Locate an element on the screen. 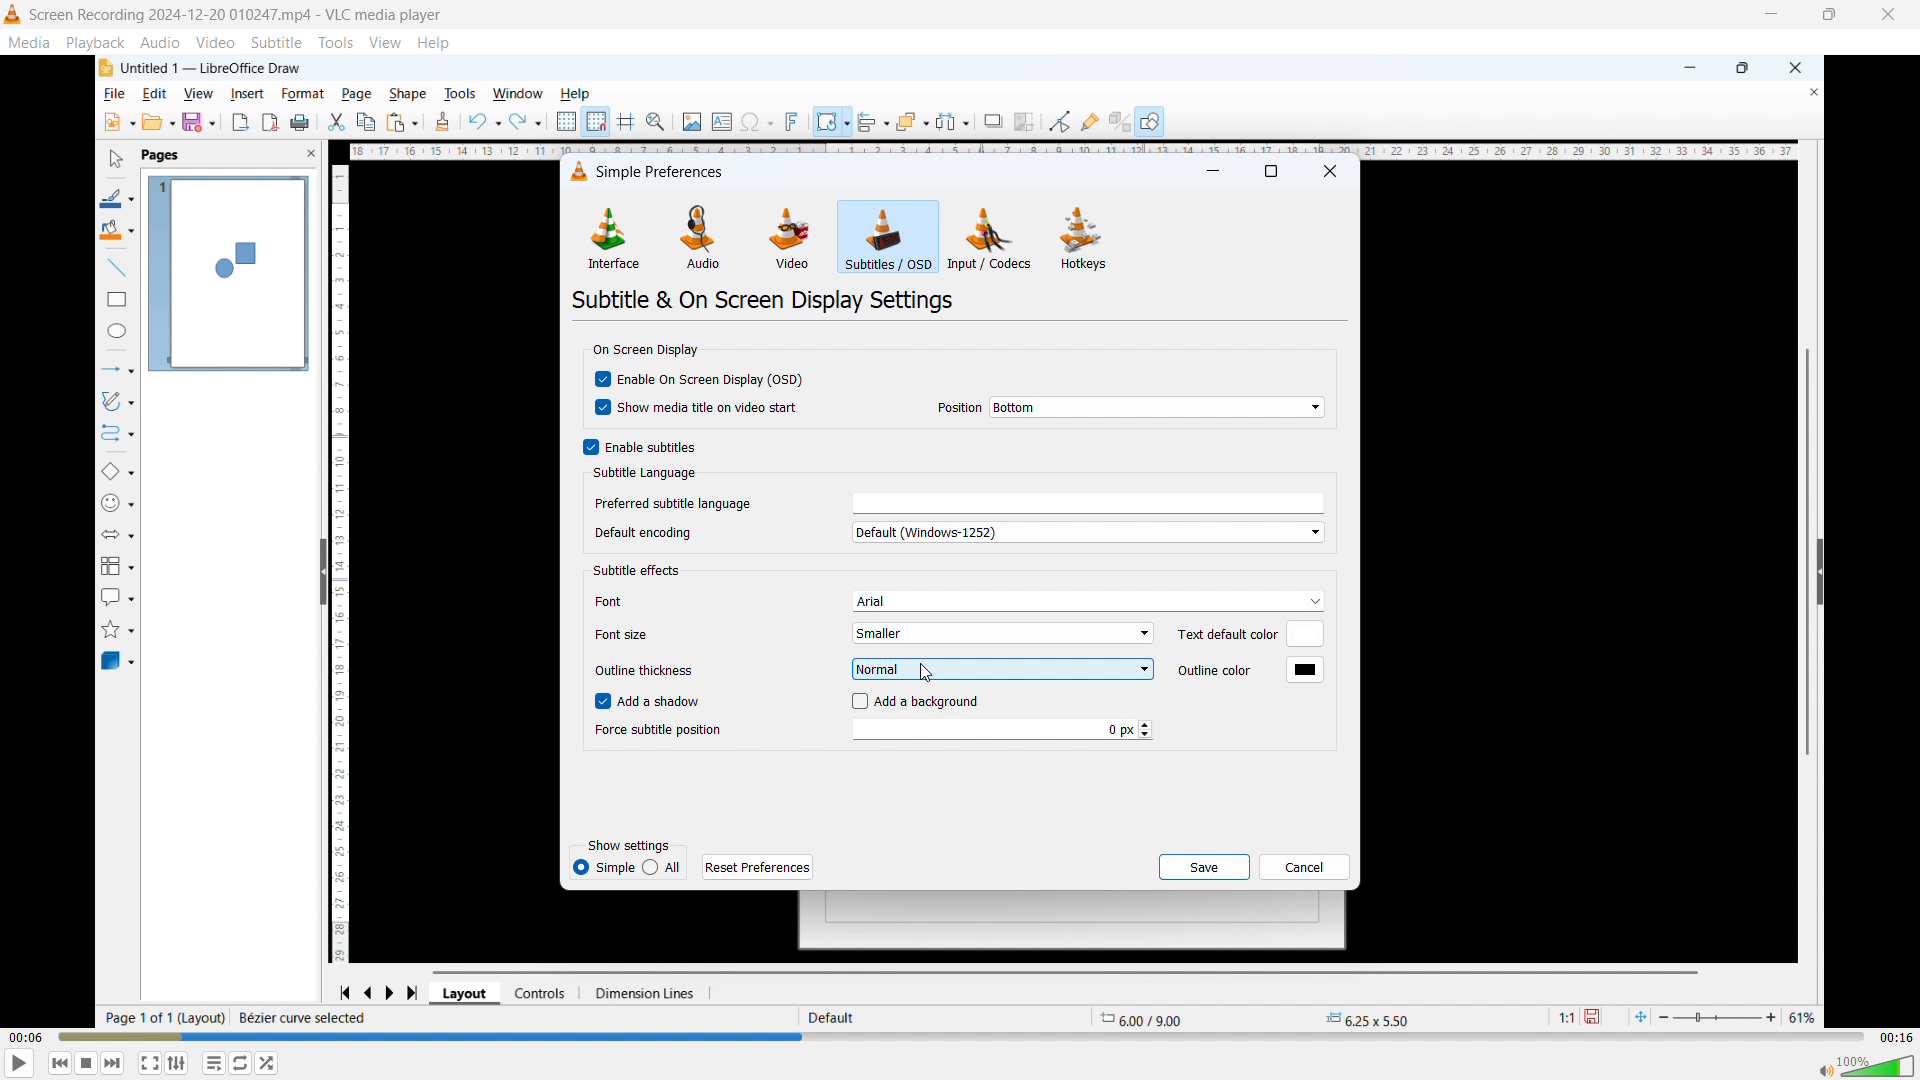 The image size is (1920, 1080). Maximise  is located at coordinates (1829, 16).